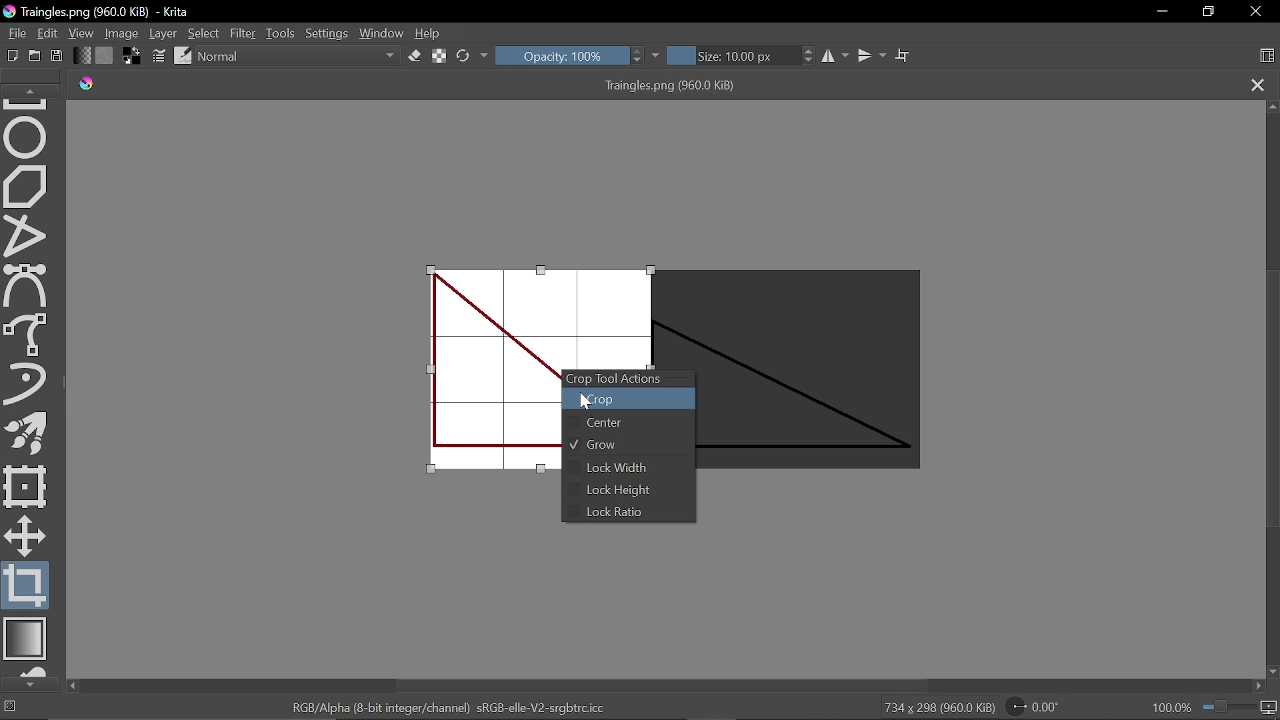 The image size is (1280, 720). I want to click on Edit, so click(49, 34).